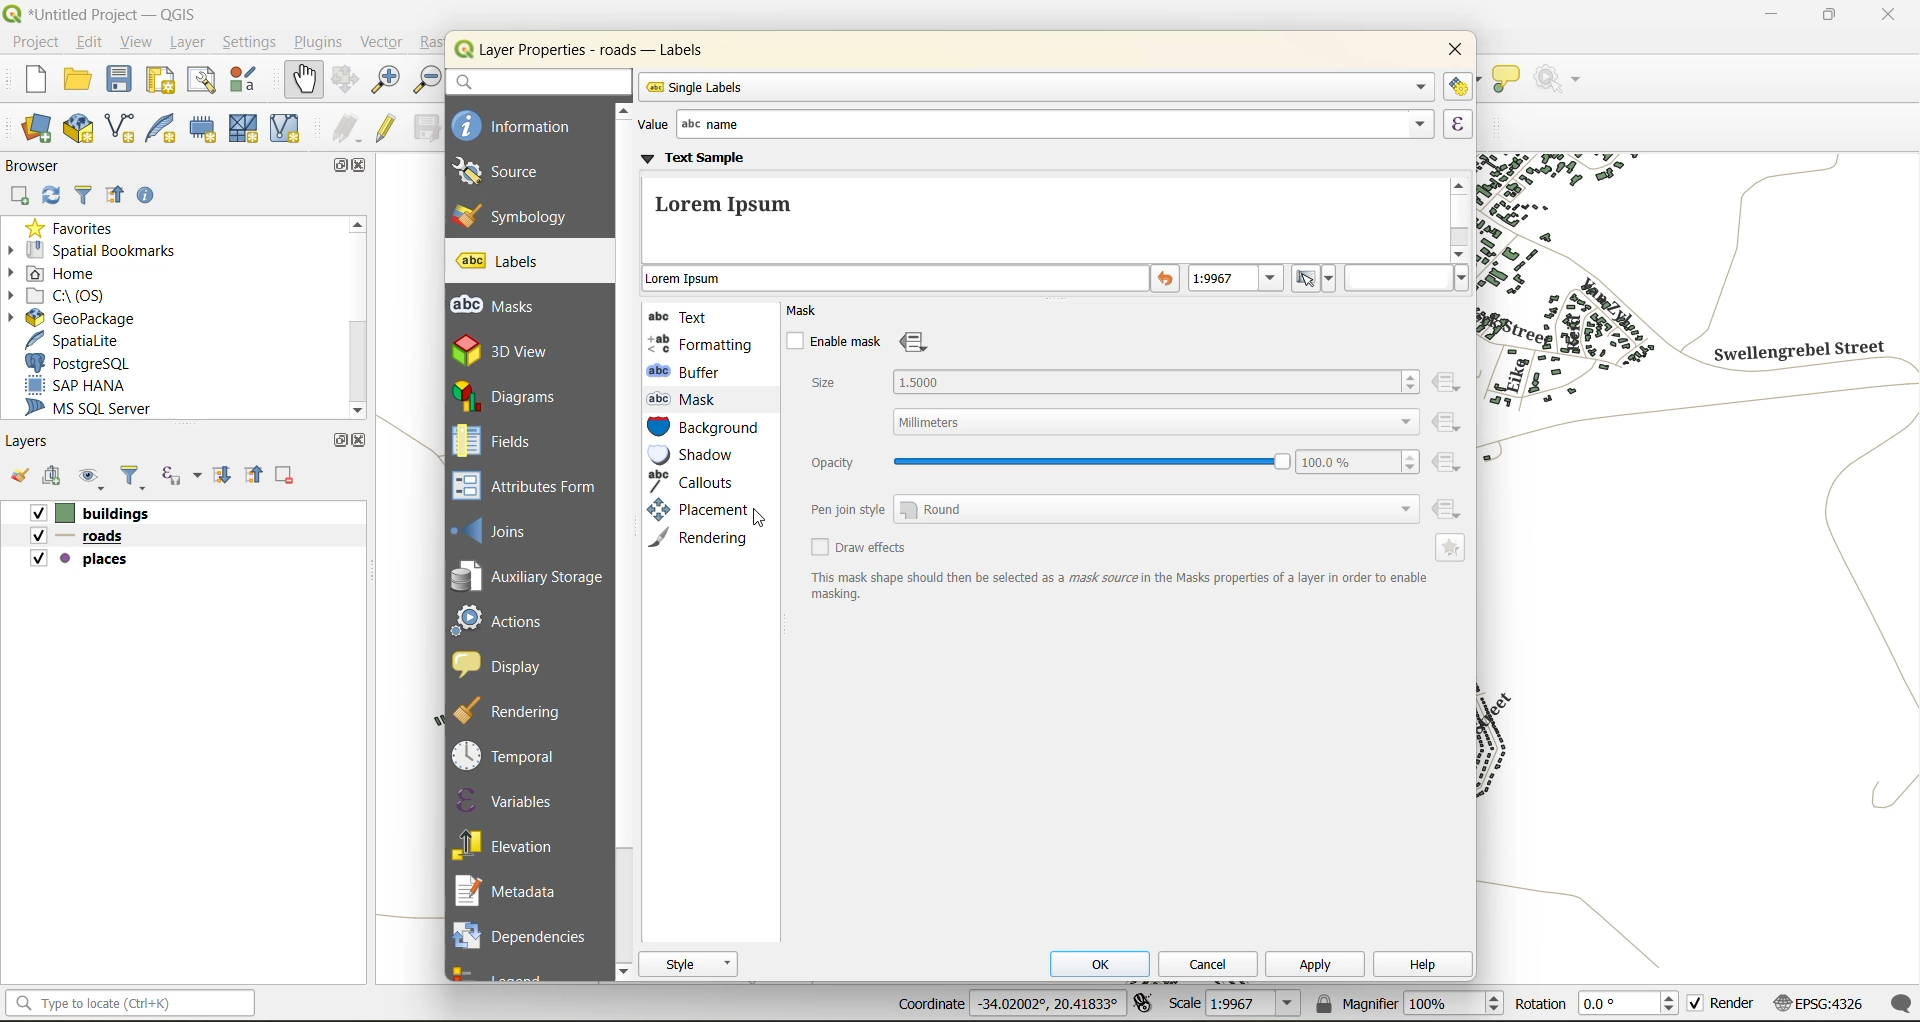  I want to click on save, so click(120, 79).